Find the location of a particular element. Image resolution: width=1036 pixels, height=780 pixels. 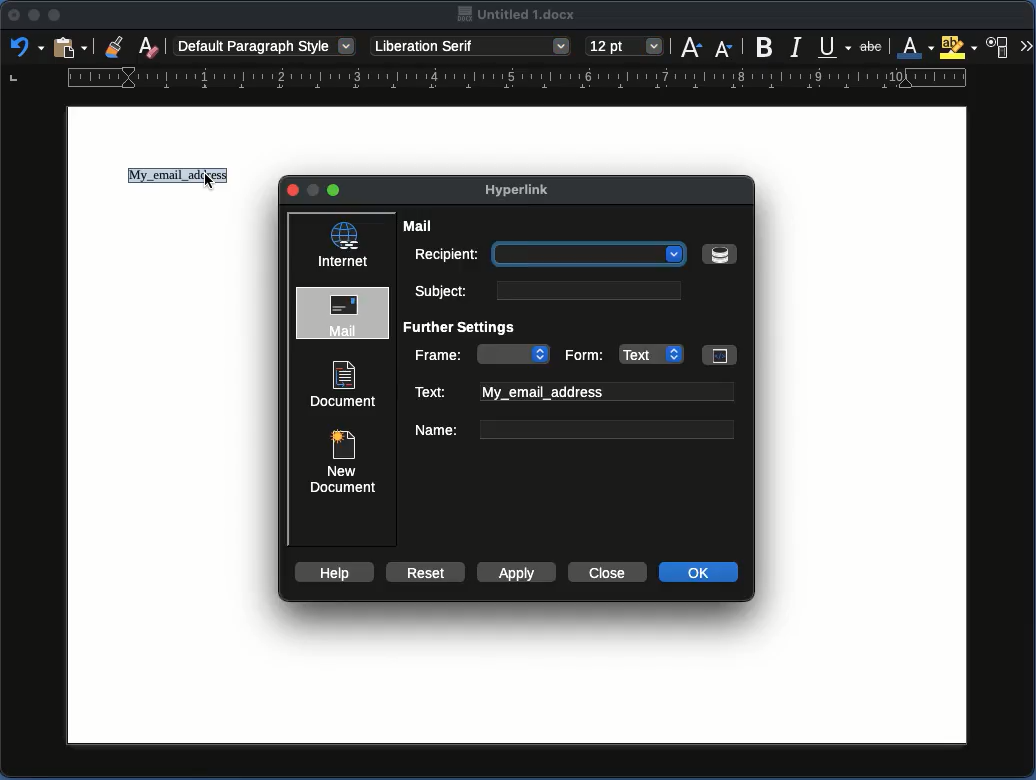

Name is located at coordinates (573, 429).